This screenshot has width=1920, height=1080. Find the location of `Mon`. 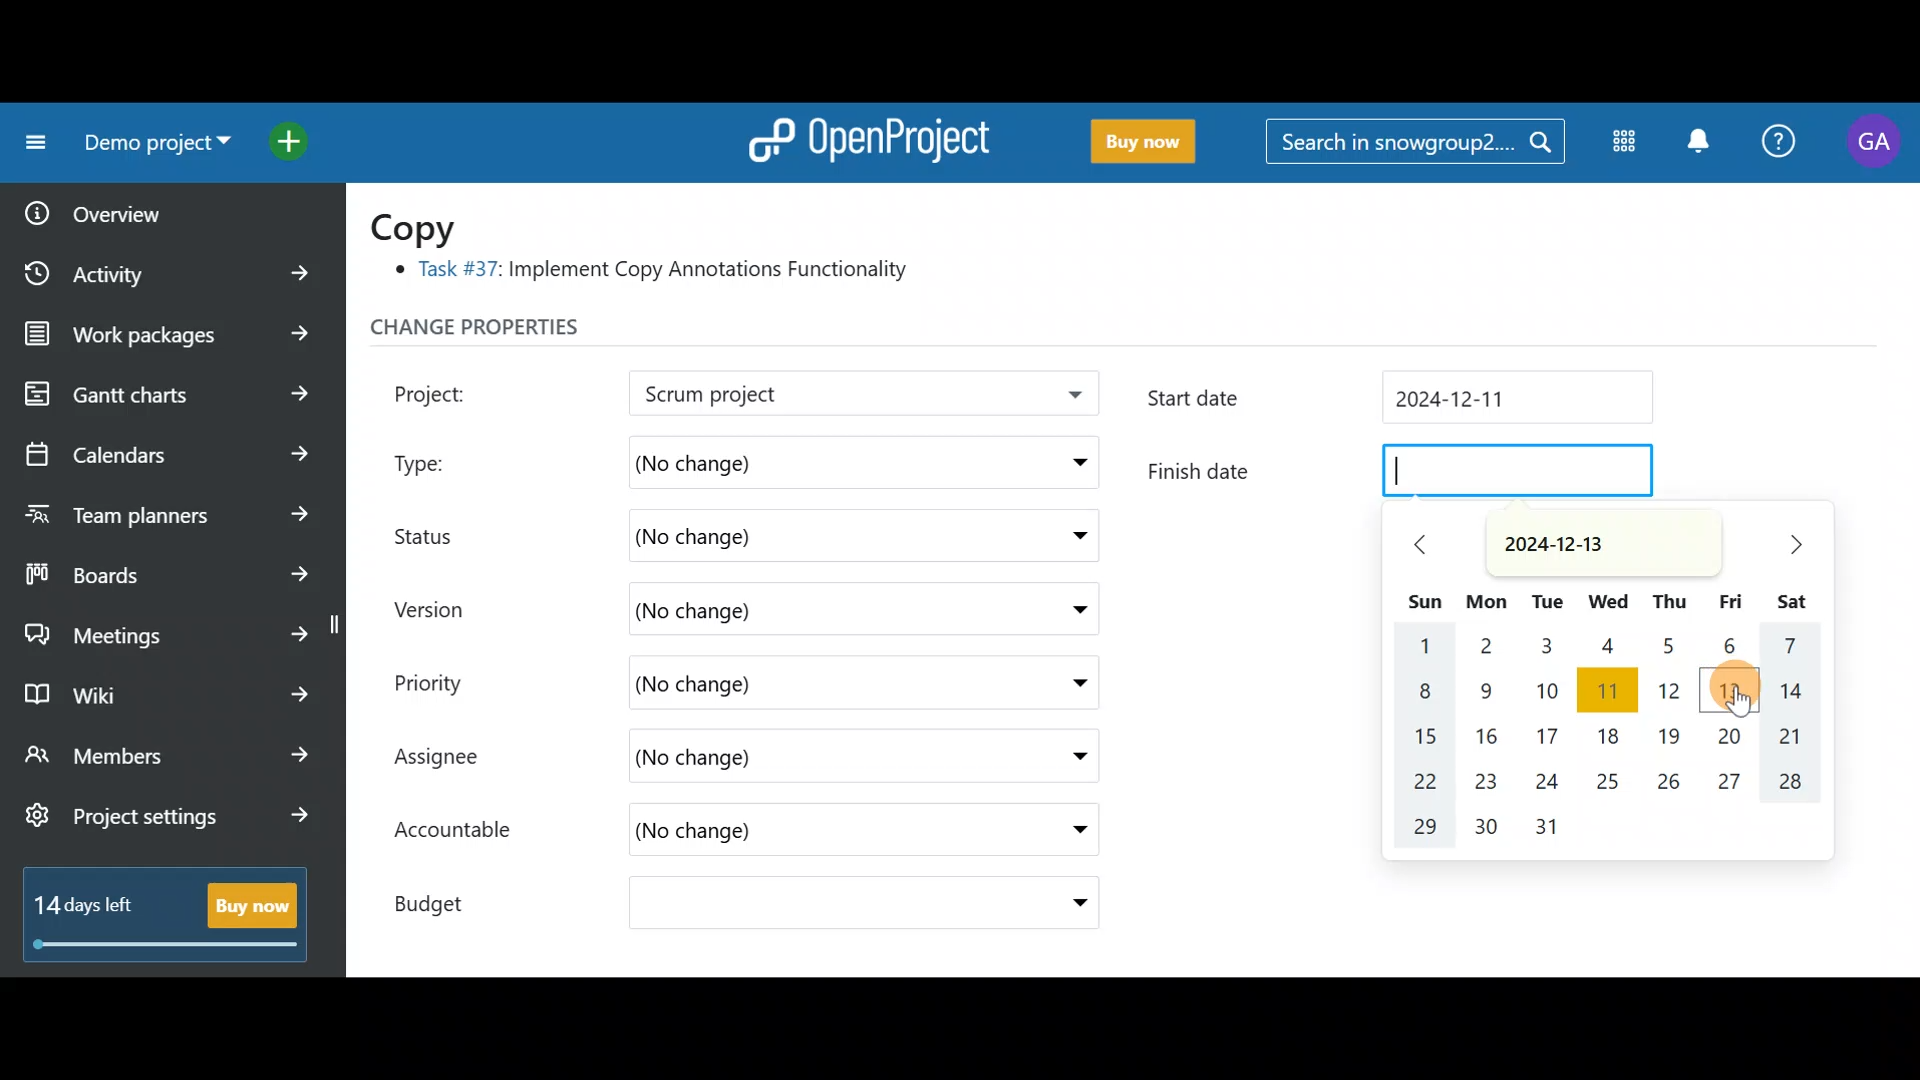

Mon is located at coordinates (1489, 599).